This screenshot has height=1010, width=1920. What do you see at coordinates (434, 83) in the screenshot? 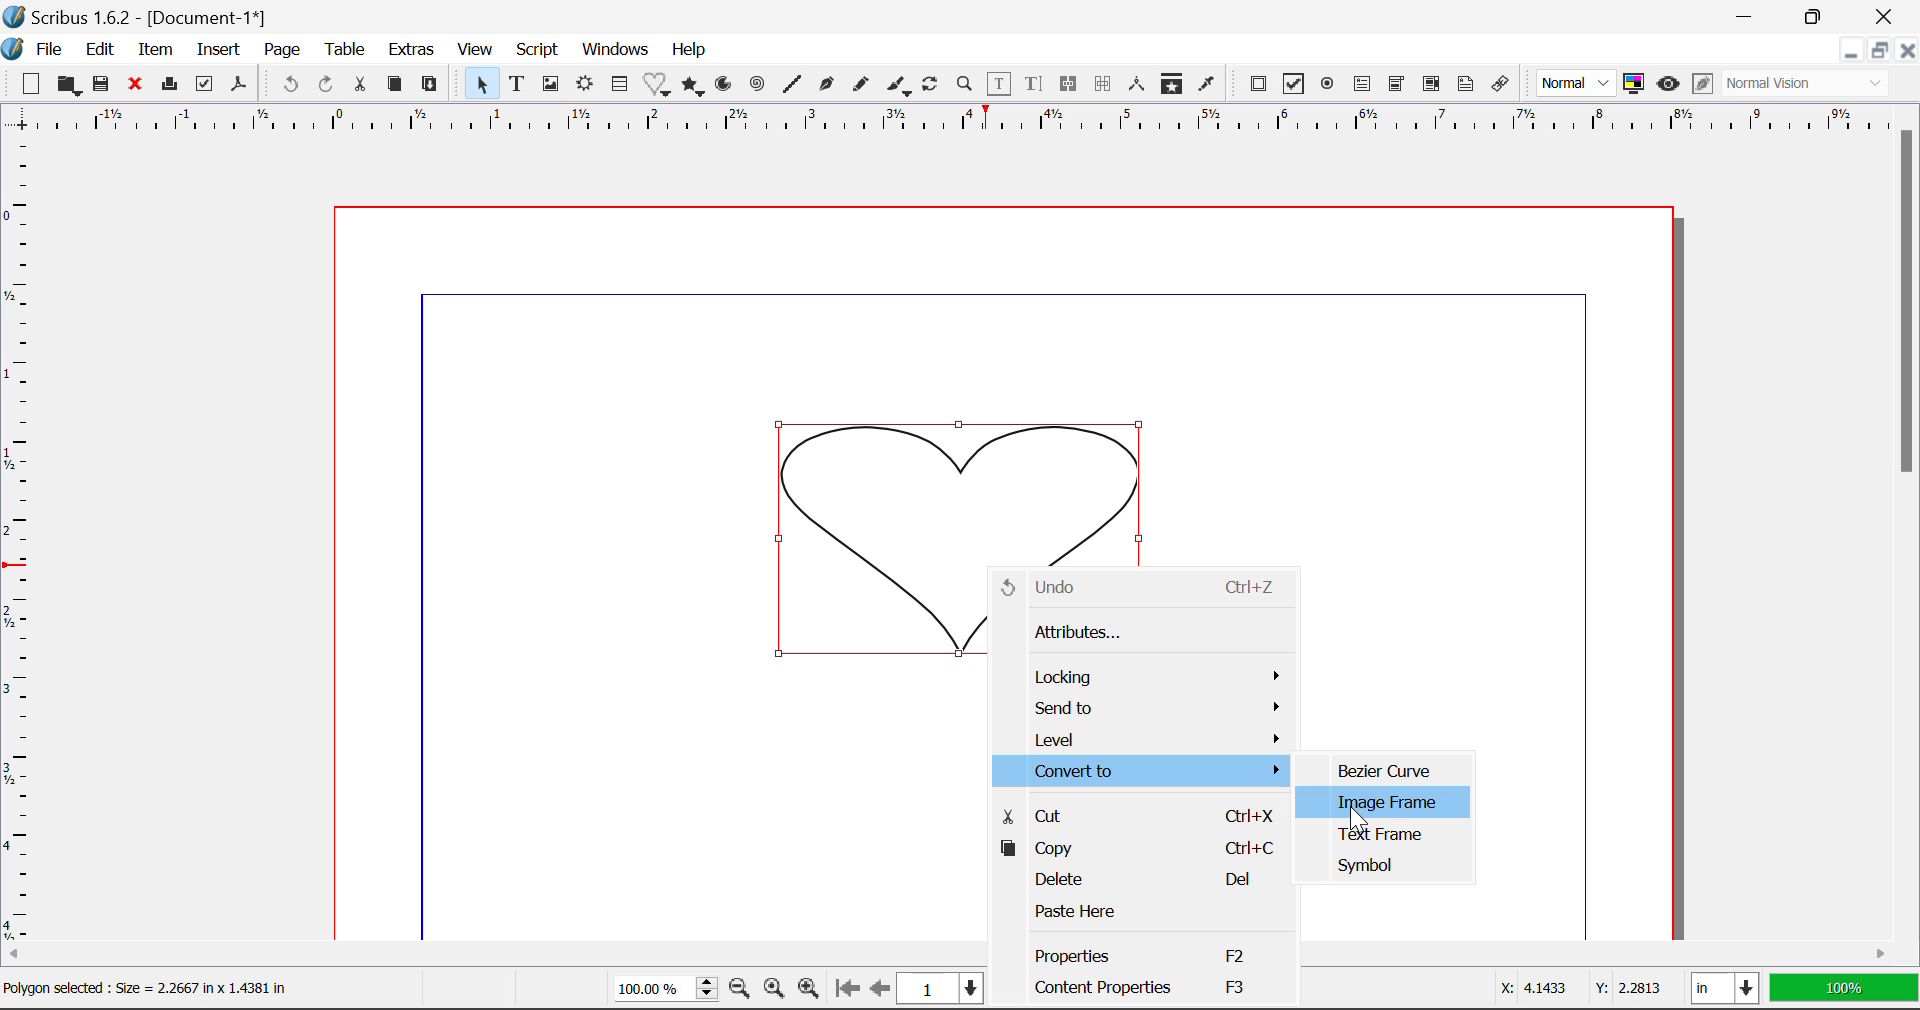
I see `Paste` at bounding box center [434, 83].